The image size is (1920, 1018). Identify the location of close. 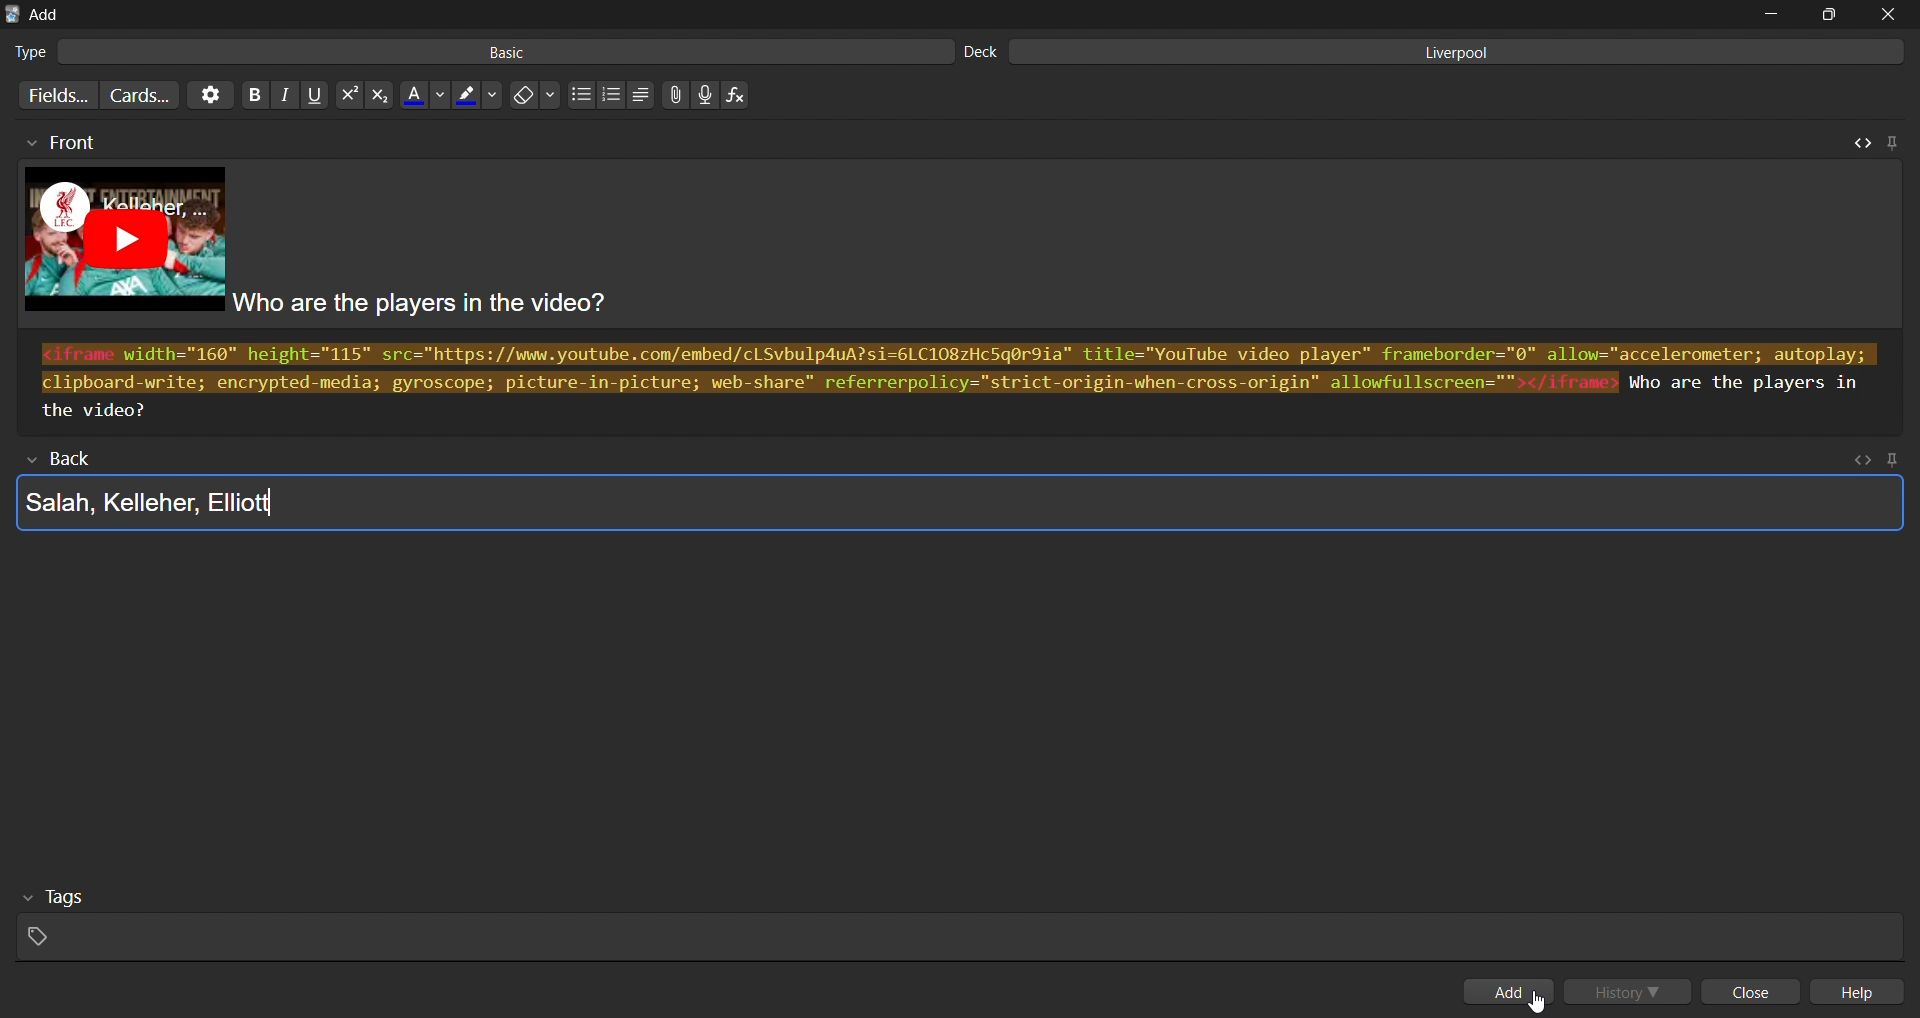
(1756, 993).